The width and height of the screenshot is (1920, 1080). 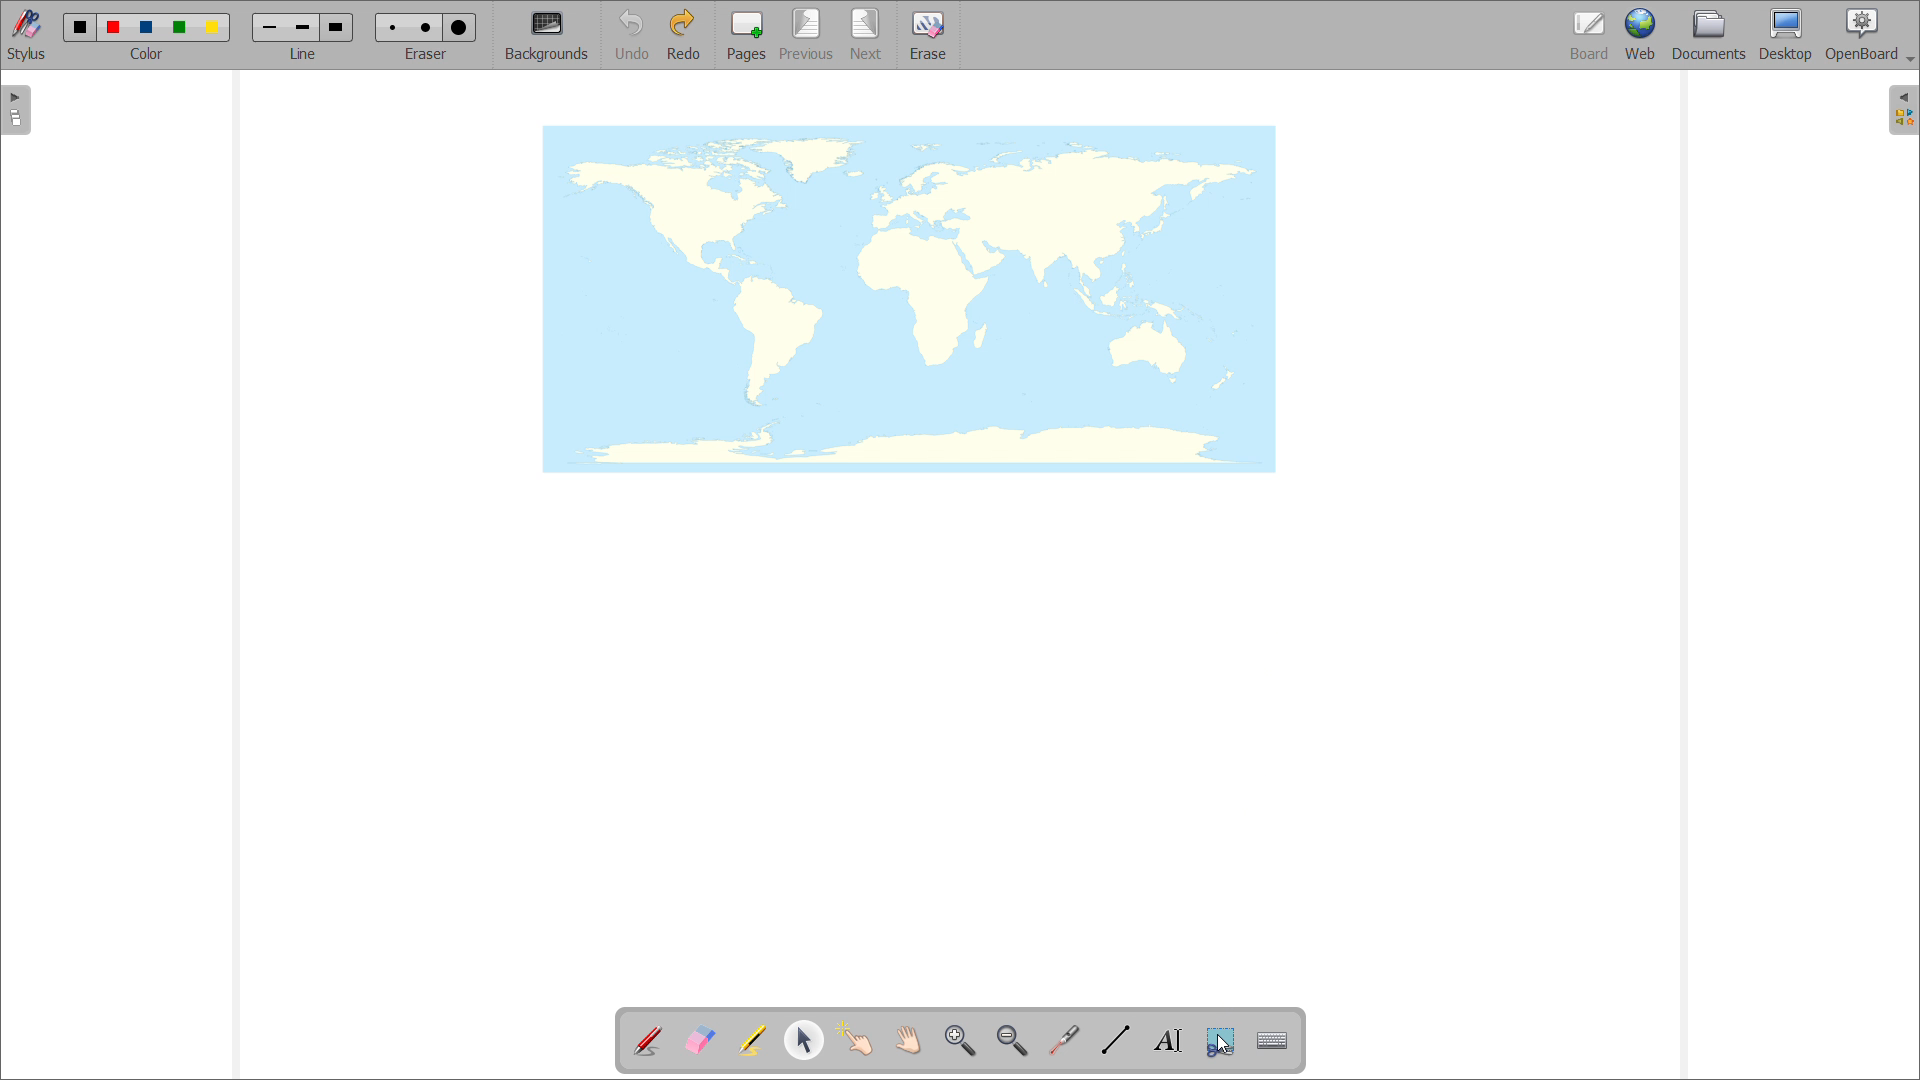 I want to click on toggle stylus, so click(x=29, y=35).